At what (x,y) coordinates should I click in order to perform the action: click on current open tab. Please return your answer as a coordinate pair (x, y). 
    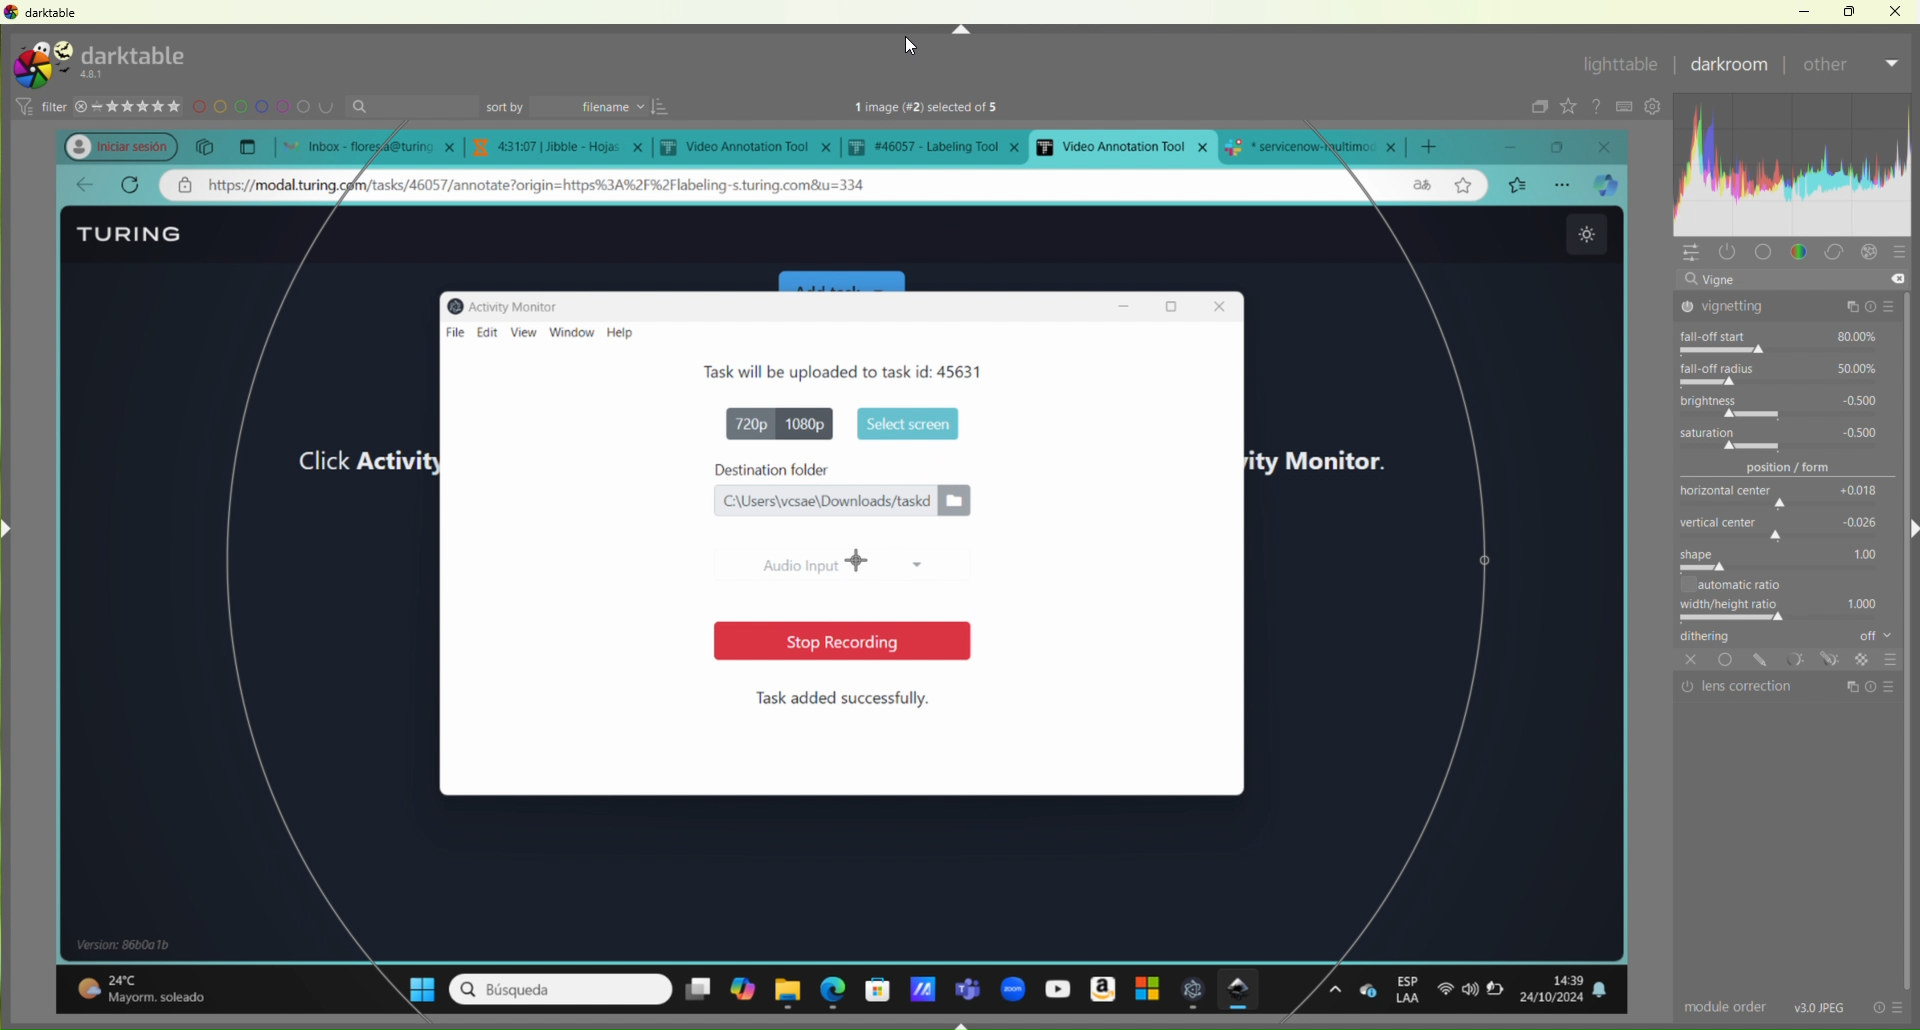
    Looking at the image, I should click on (1123, 146).